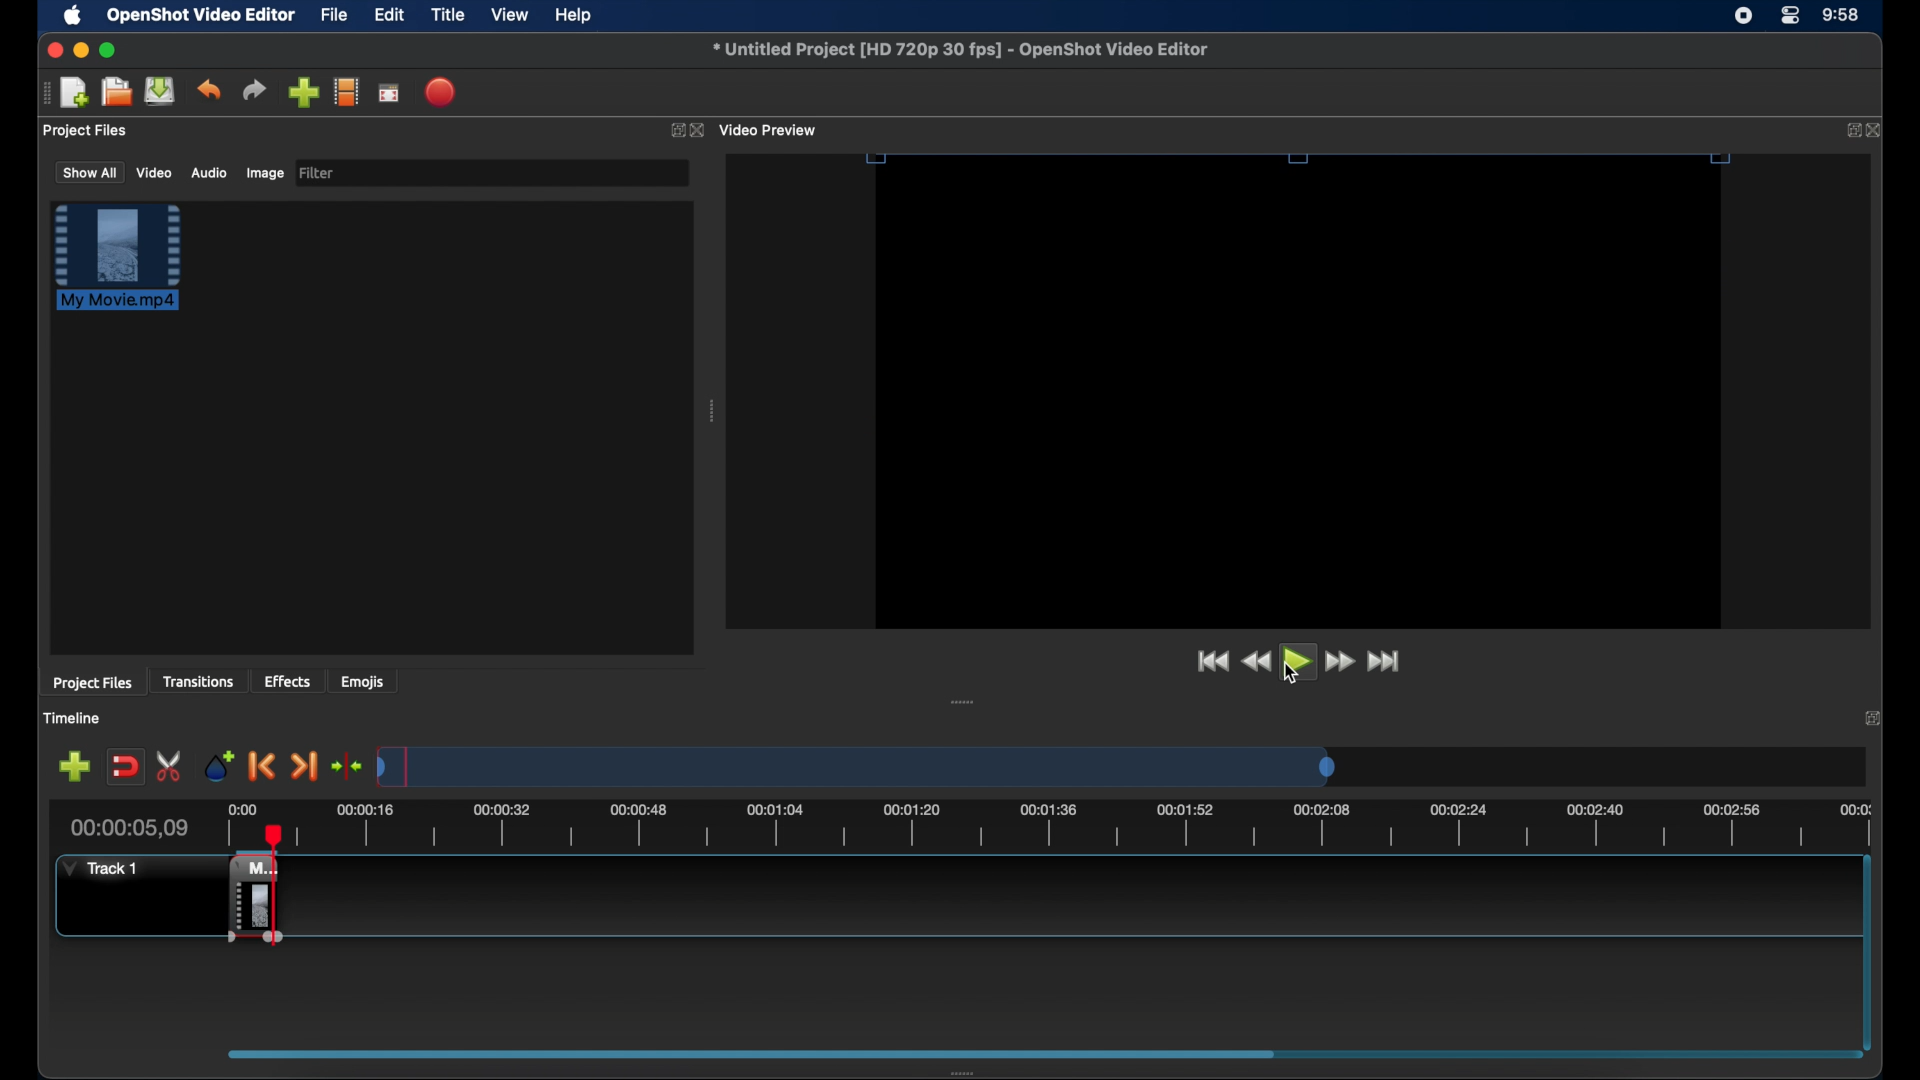 The image size is (1920, 1080). Describe the element at coordinates (714, 411) in the screenshot. I see `drag handle` at that location.